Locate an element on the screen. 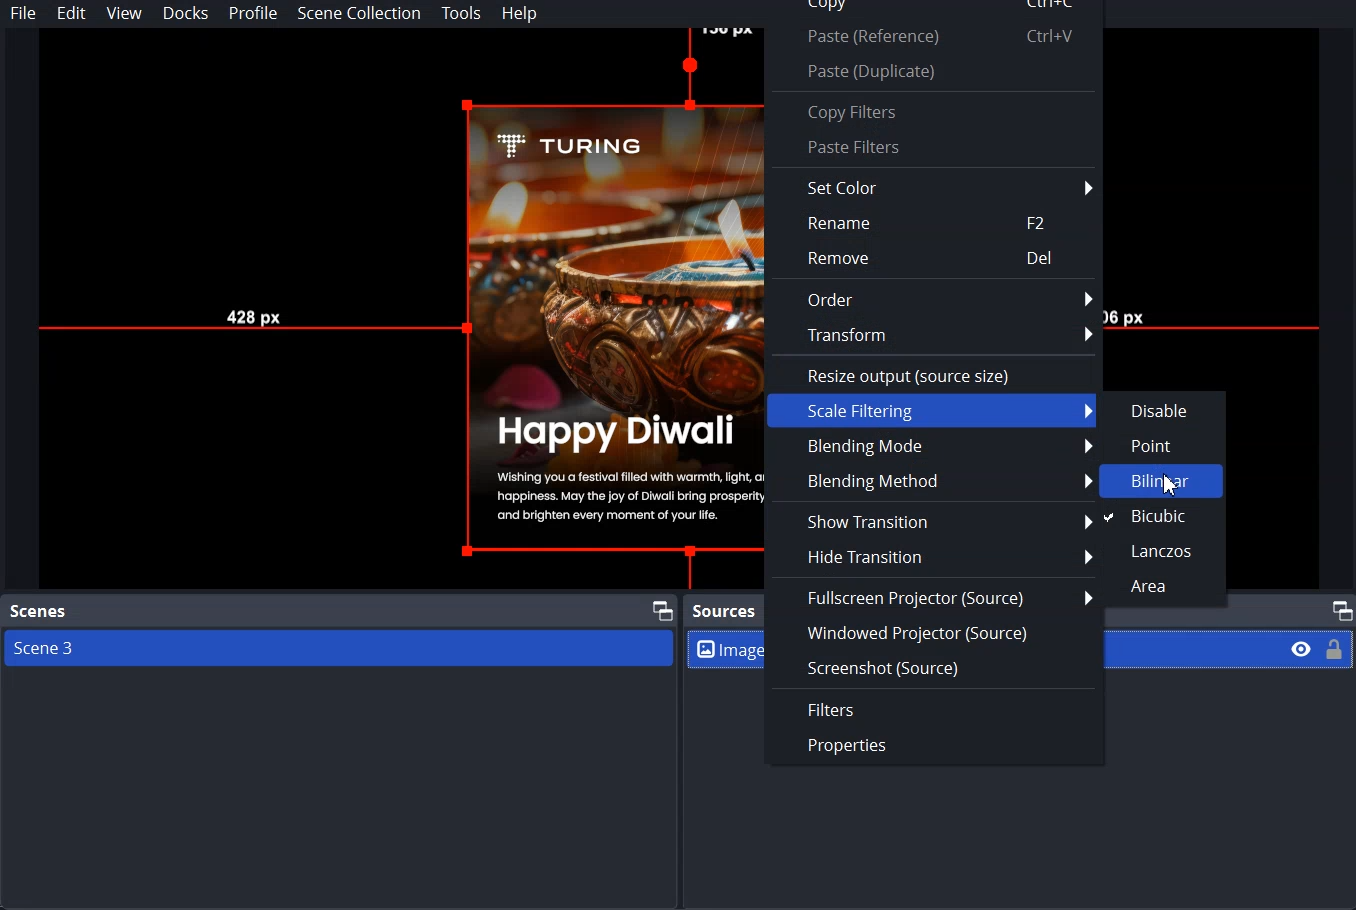 This screenshot has height=910, width=1356. Remove is located at coordinates (935, 259).